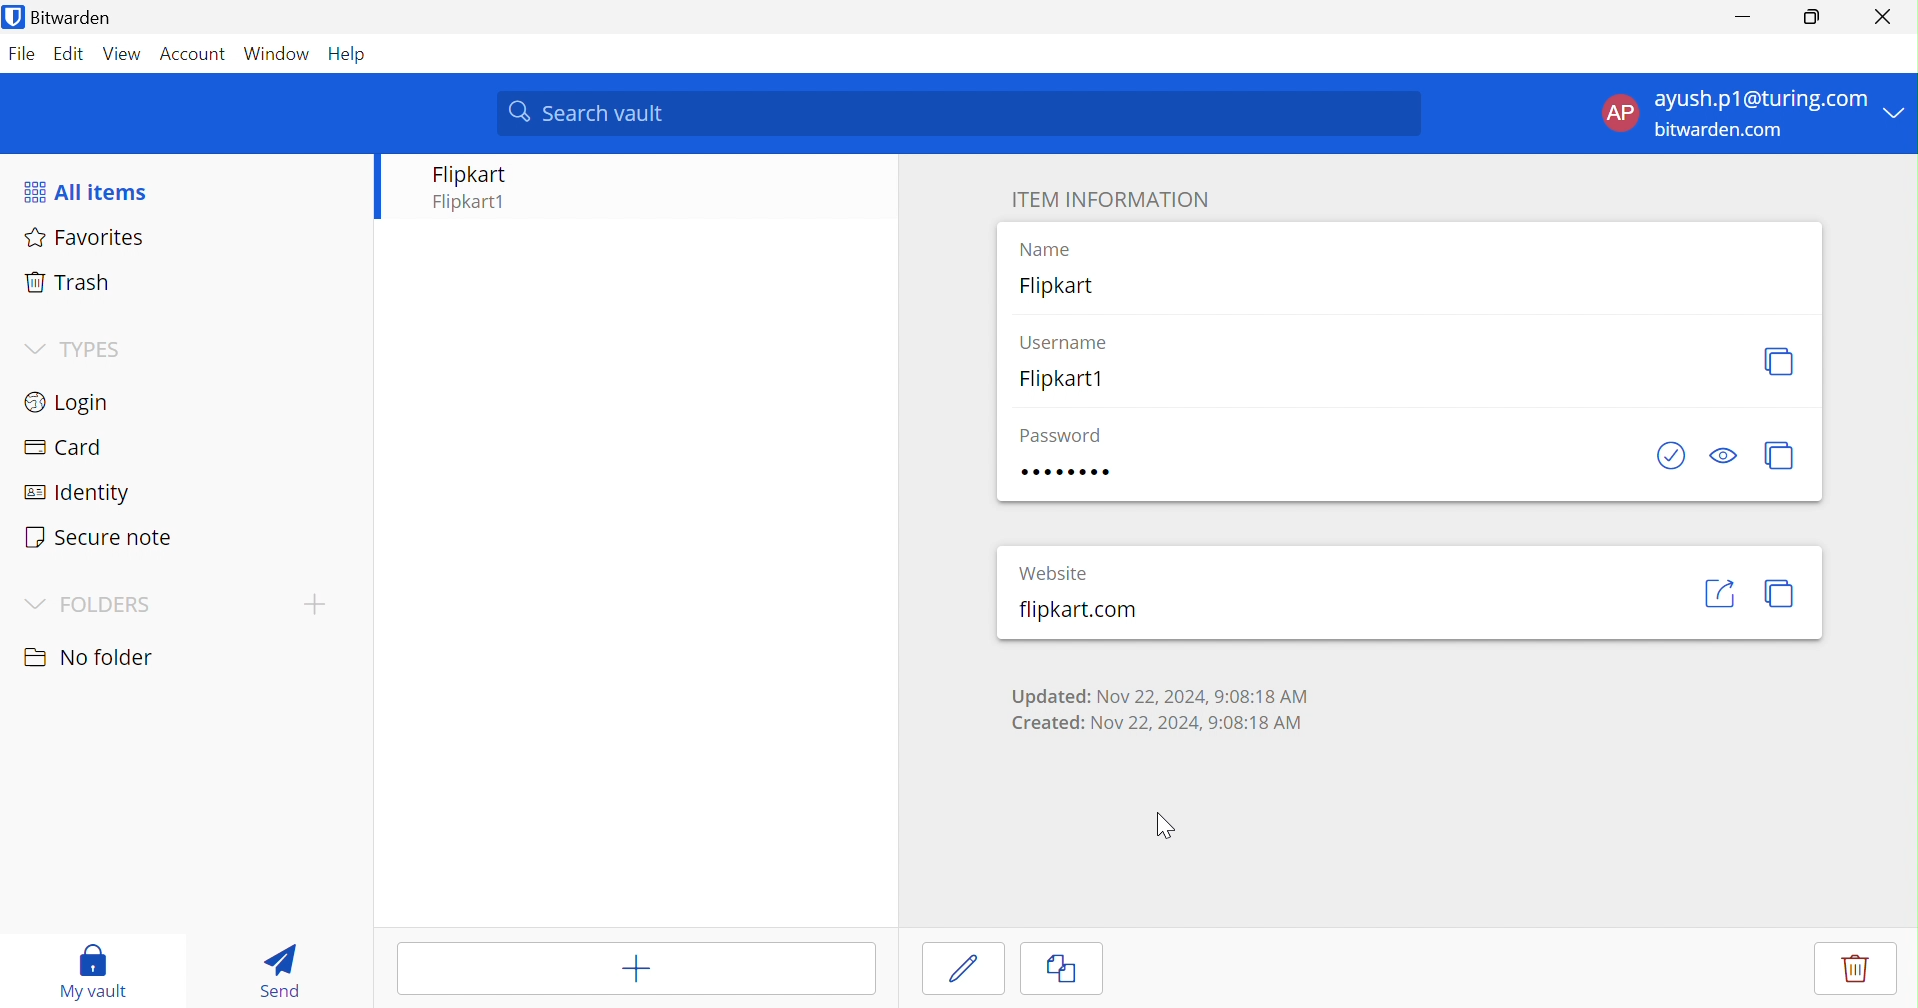 The width and height of the screenshot is (1918, 1008). I want to click on bitwarden.com, so click(1728, 132).